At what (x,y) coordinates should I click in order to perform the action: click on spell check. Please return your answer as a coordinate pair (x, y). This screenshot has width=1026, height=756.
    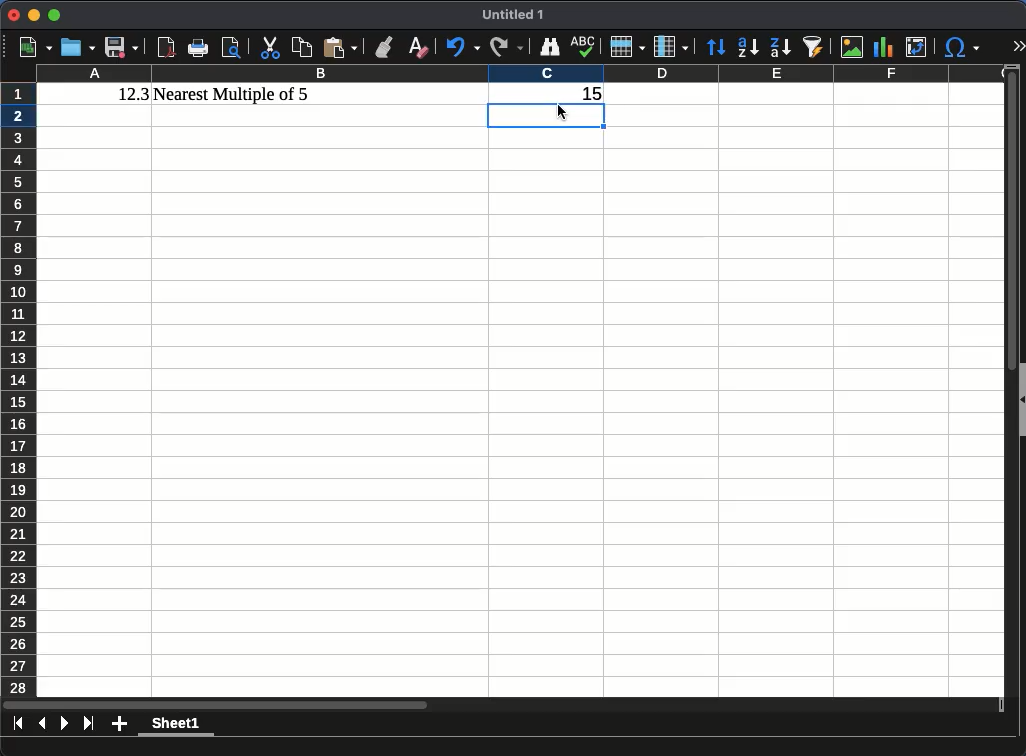
    Looking at the image, I should click on (583, 45).